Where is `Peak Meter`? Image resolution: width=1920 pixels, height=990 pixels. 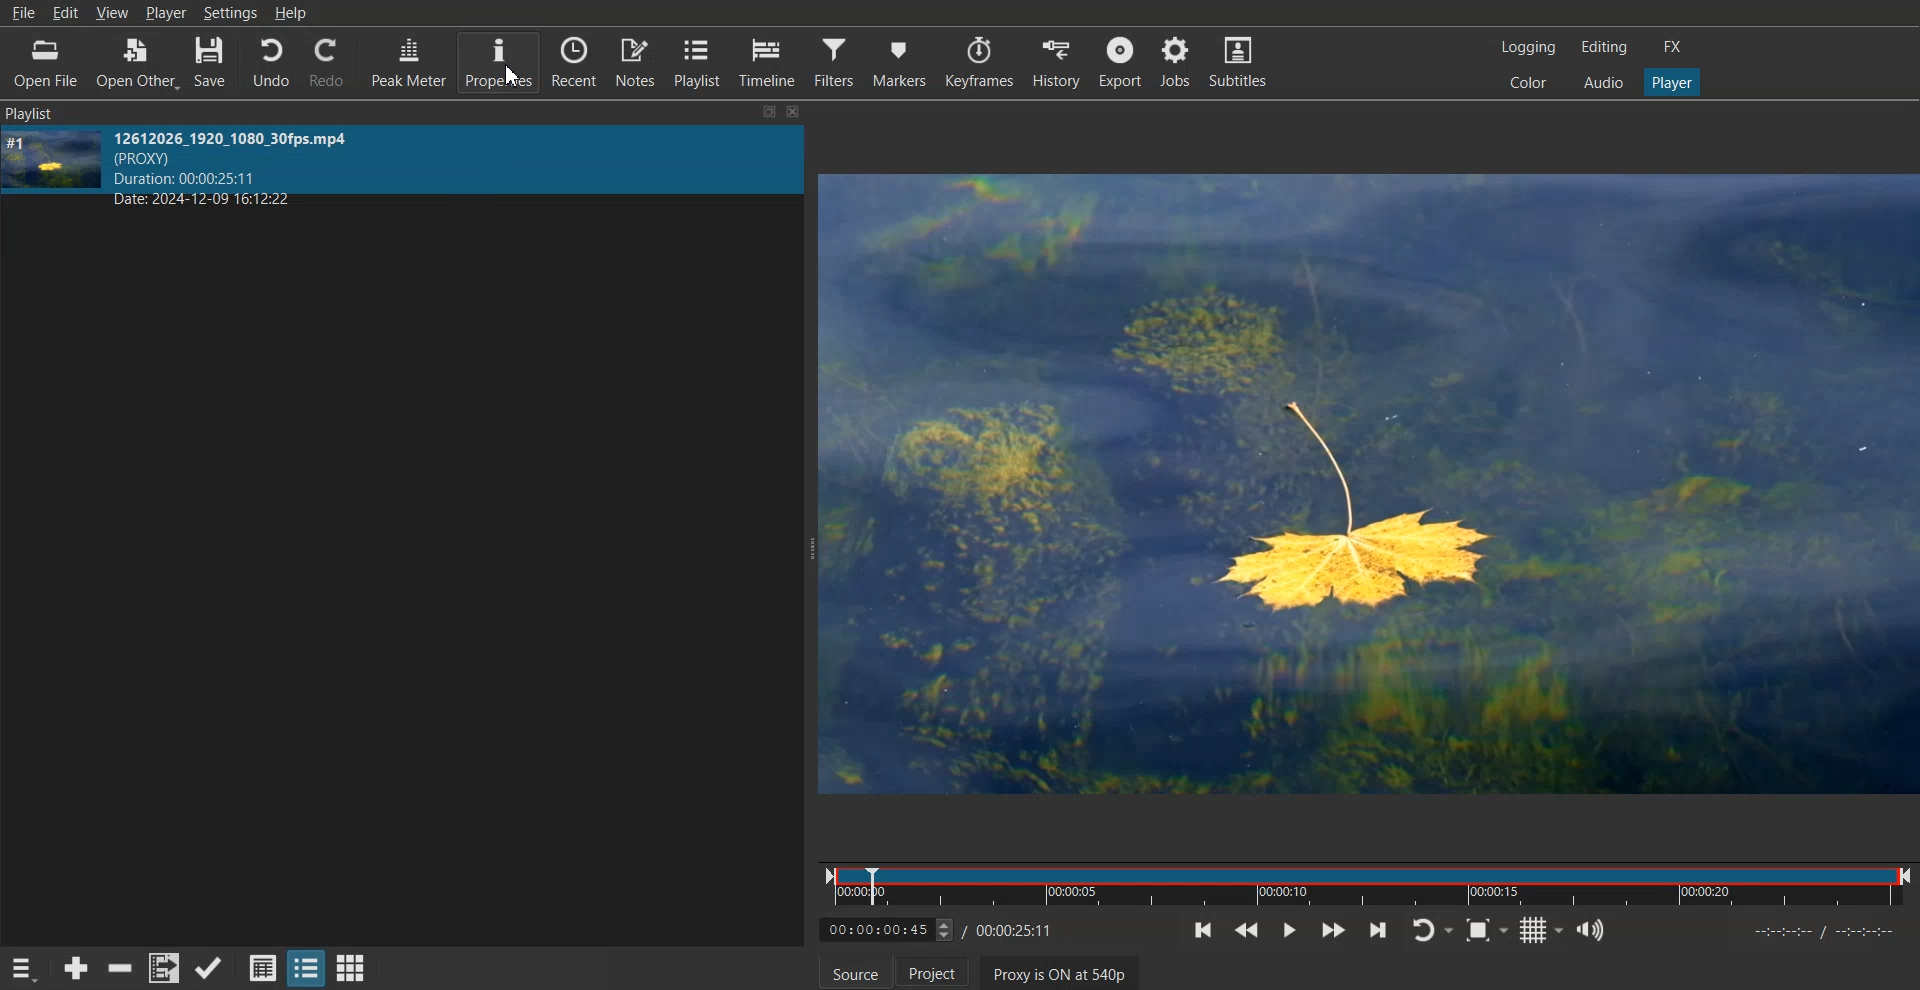 Peak Meter is located at coordinates (410, 60).